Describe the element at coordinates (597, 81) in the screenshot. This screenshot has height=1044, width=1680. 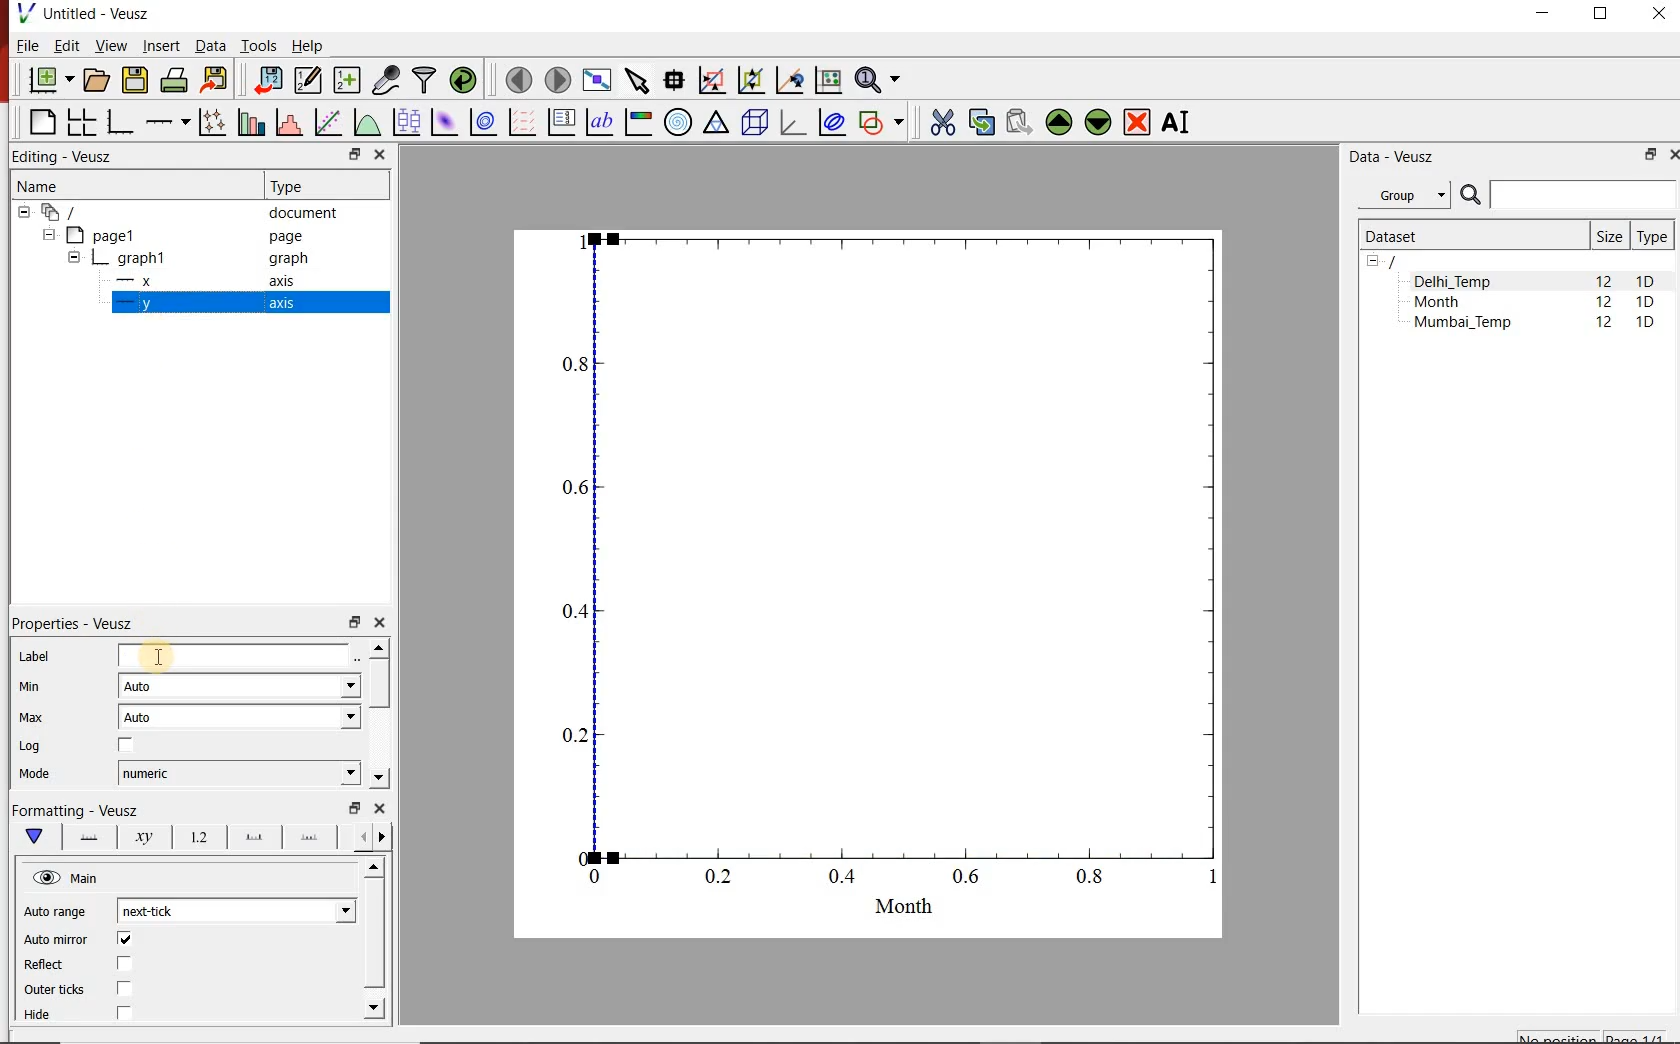
I see `view plot full screen` at that location.